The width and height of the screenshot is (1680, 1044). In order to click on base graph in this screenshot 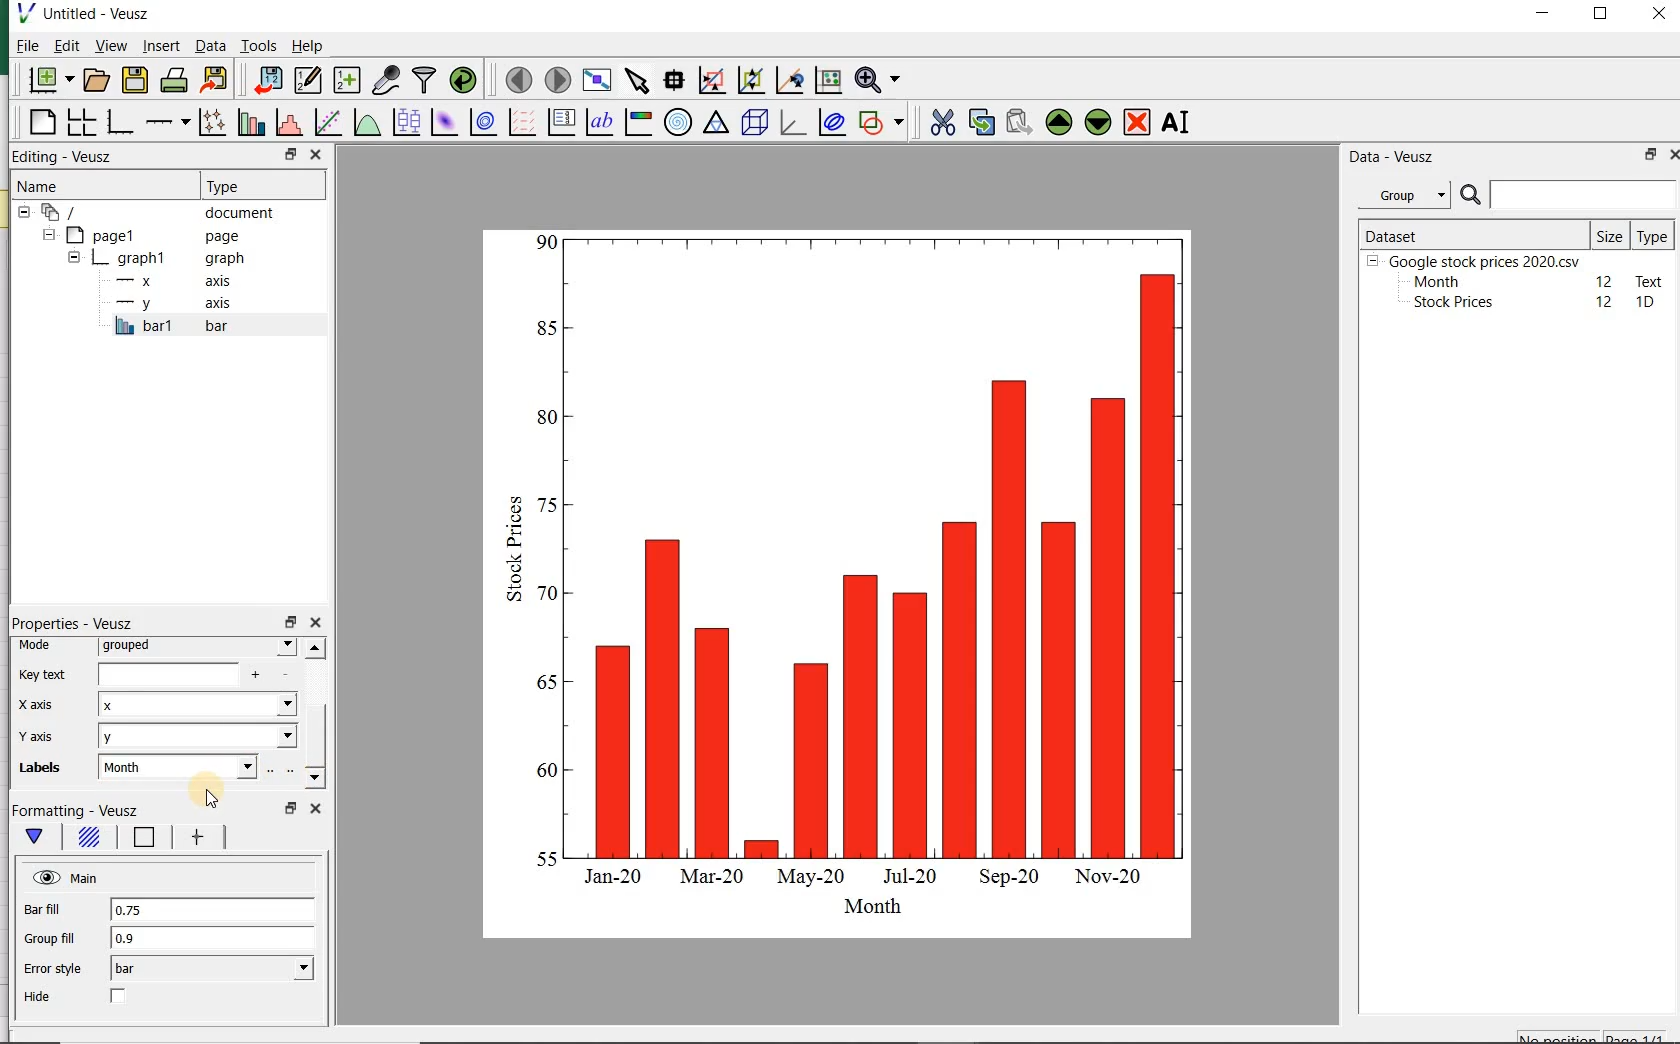, I will do `click(119, 123)`.